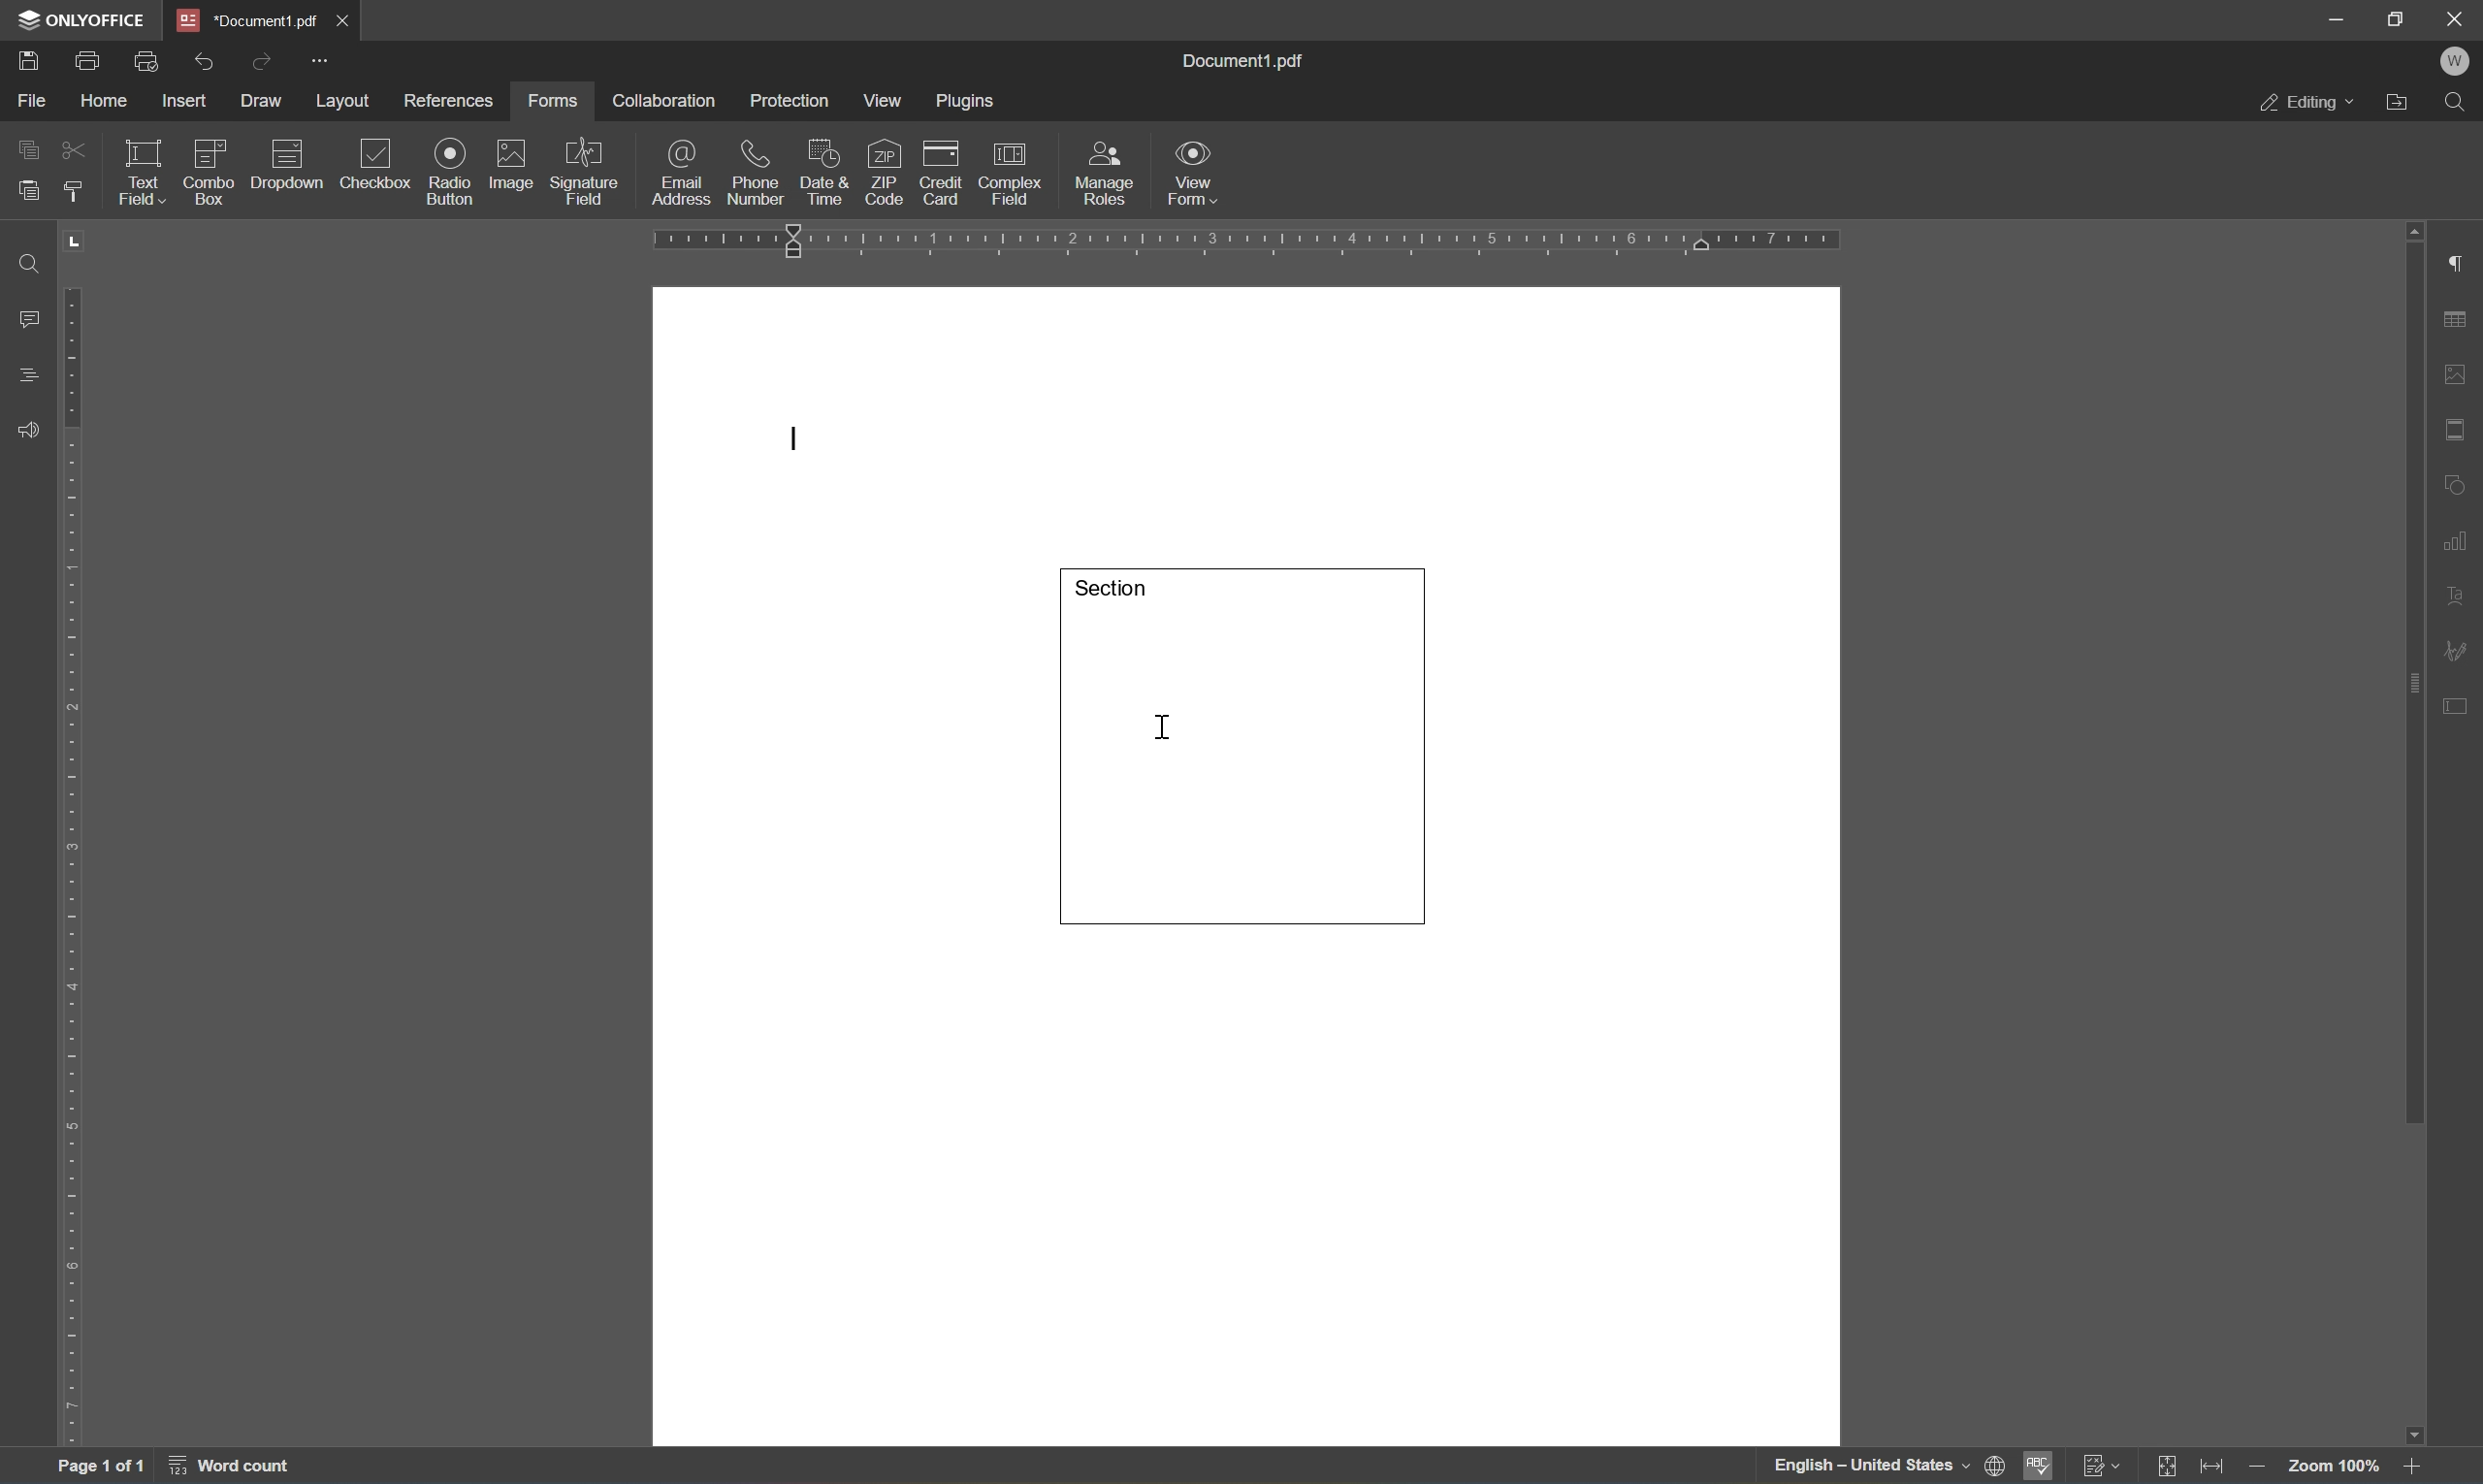 This screenshot has width=2483, height=1484. Describe the element at coordinates (23, 262) in the screenshot. I see `find` at that location.